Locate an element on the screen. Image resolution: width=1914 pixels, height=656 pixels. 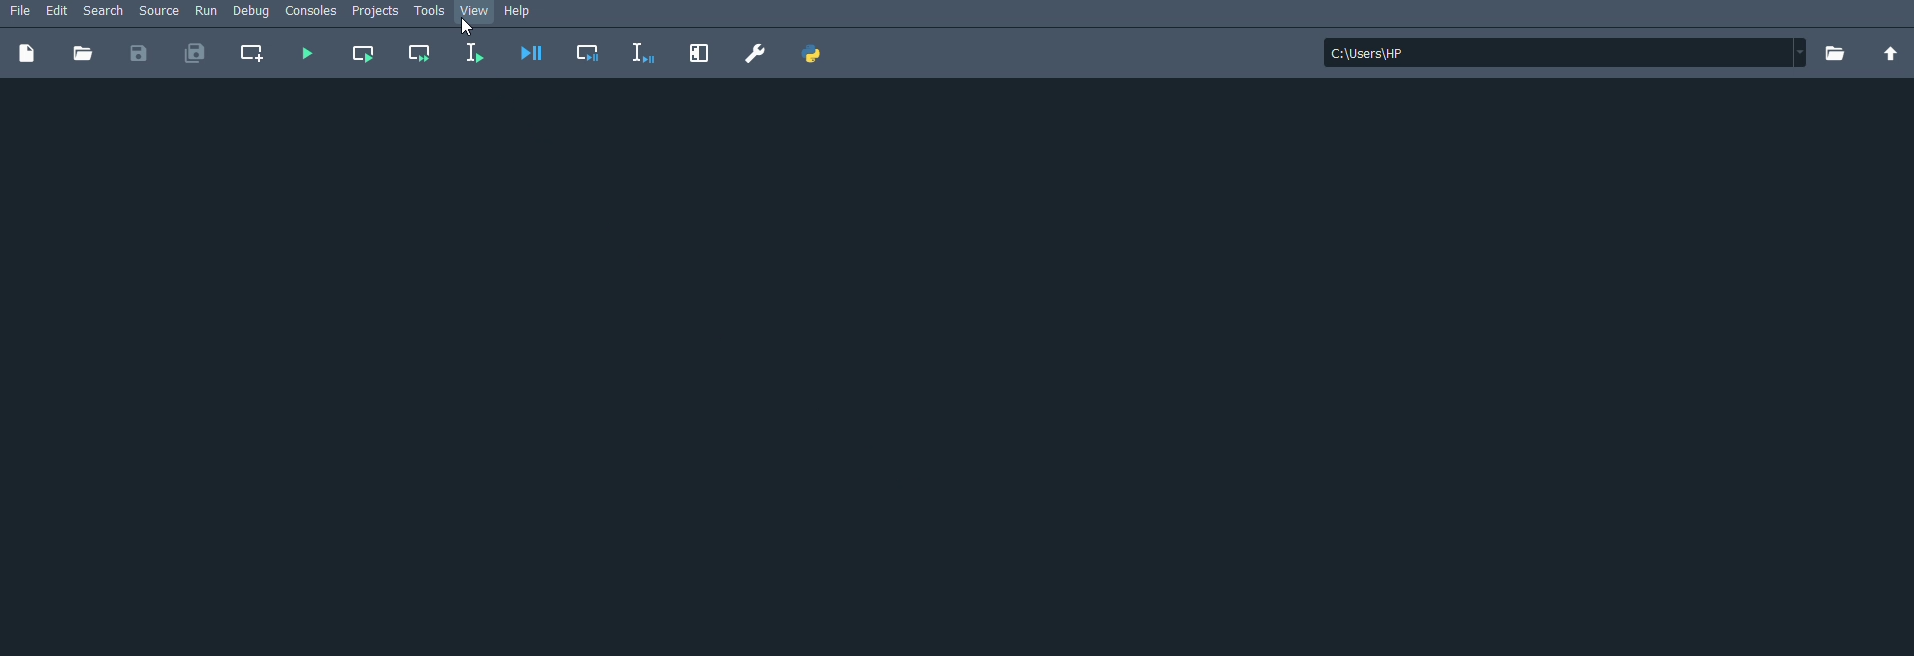
Browse a working directory is located at coordinates (1838, 54).